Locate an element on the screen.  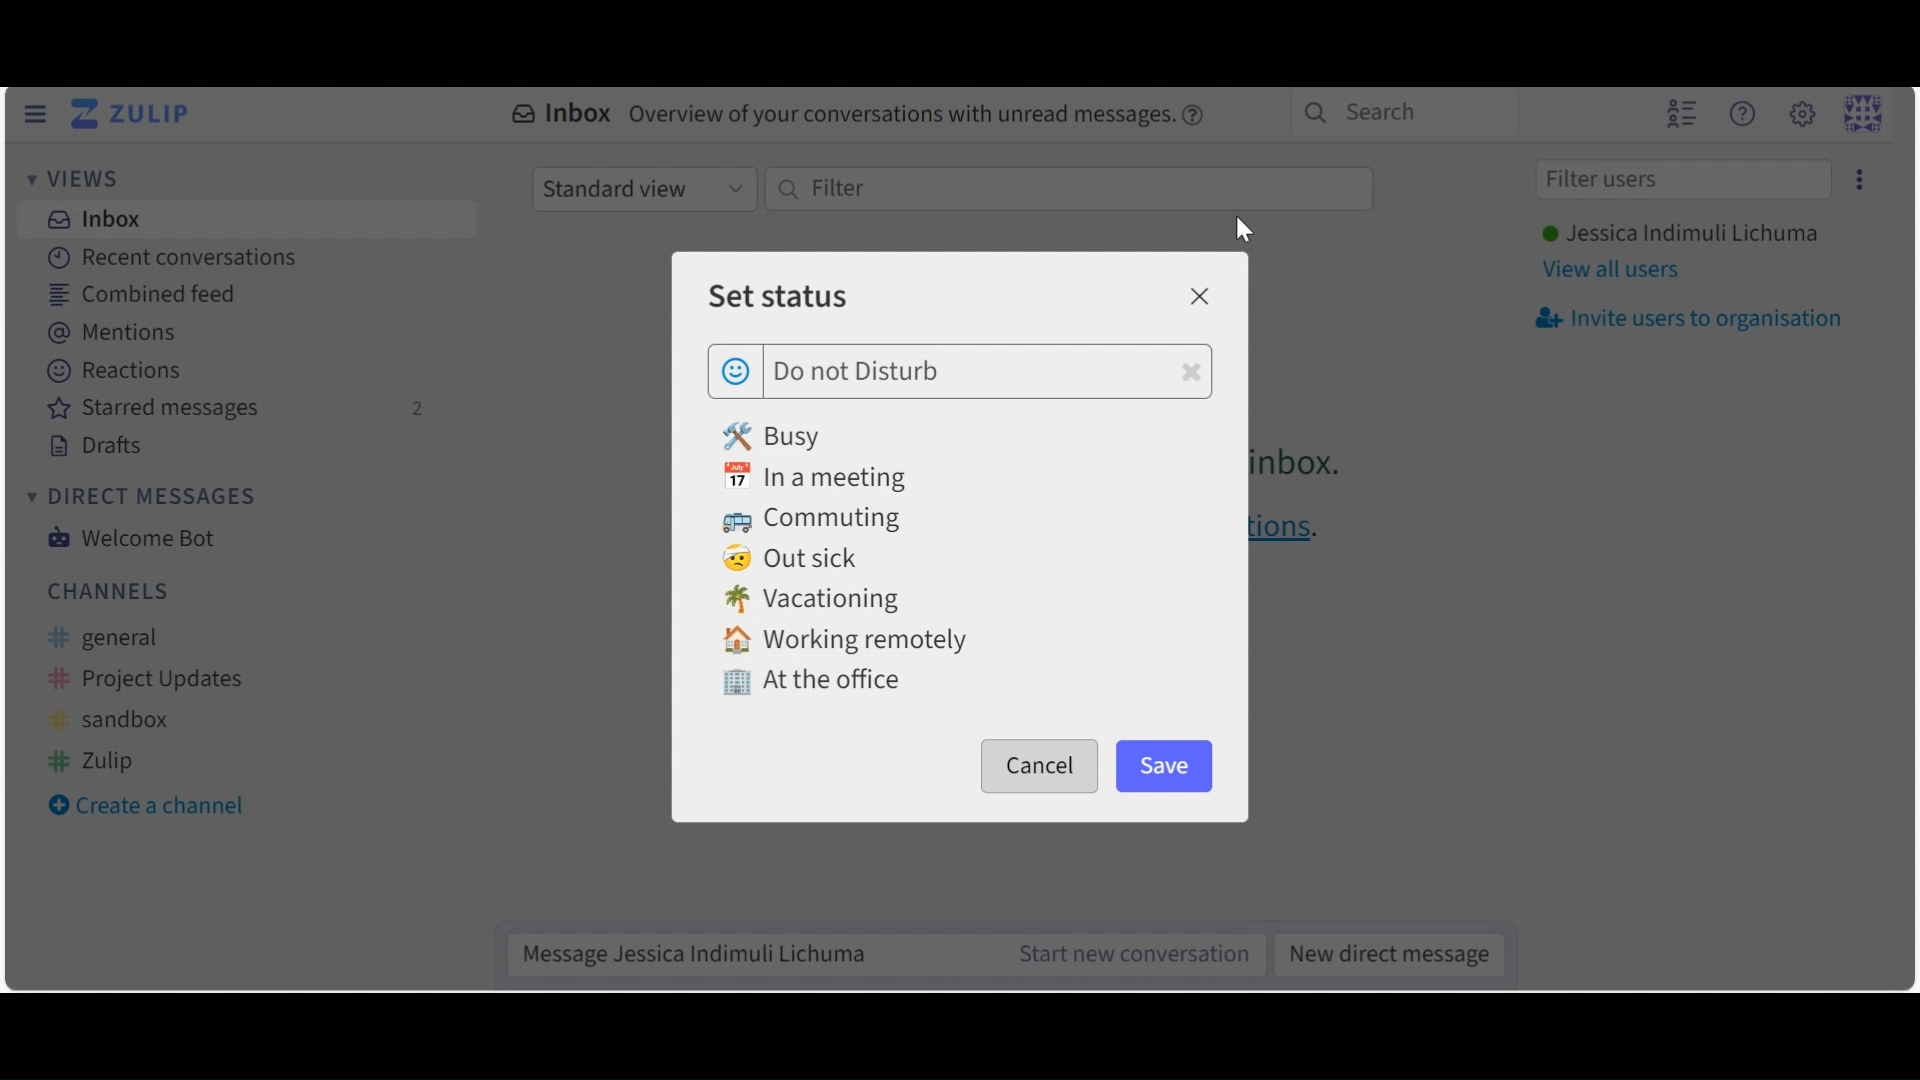
Hide Status is located at coordinates (34, 114).